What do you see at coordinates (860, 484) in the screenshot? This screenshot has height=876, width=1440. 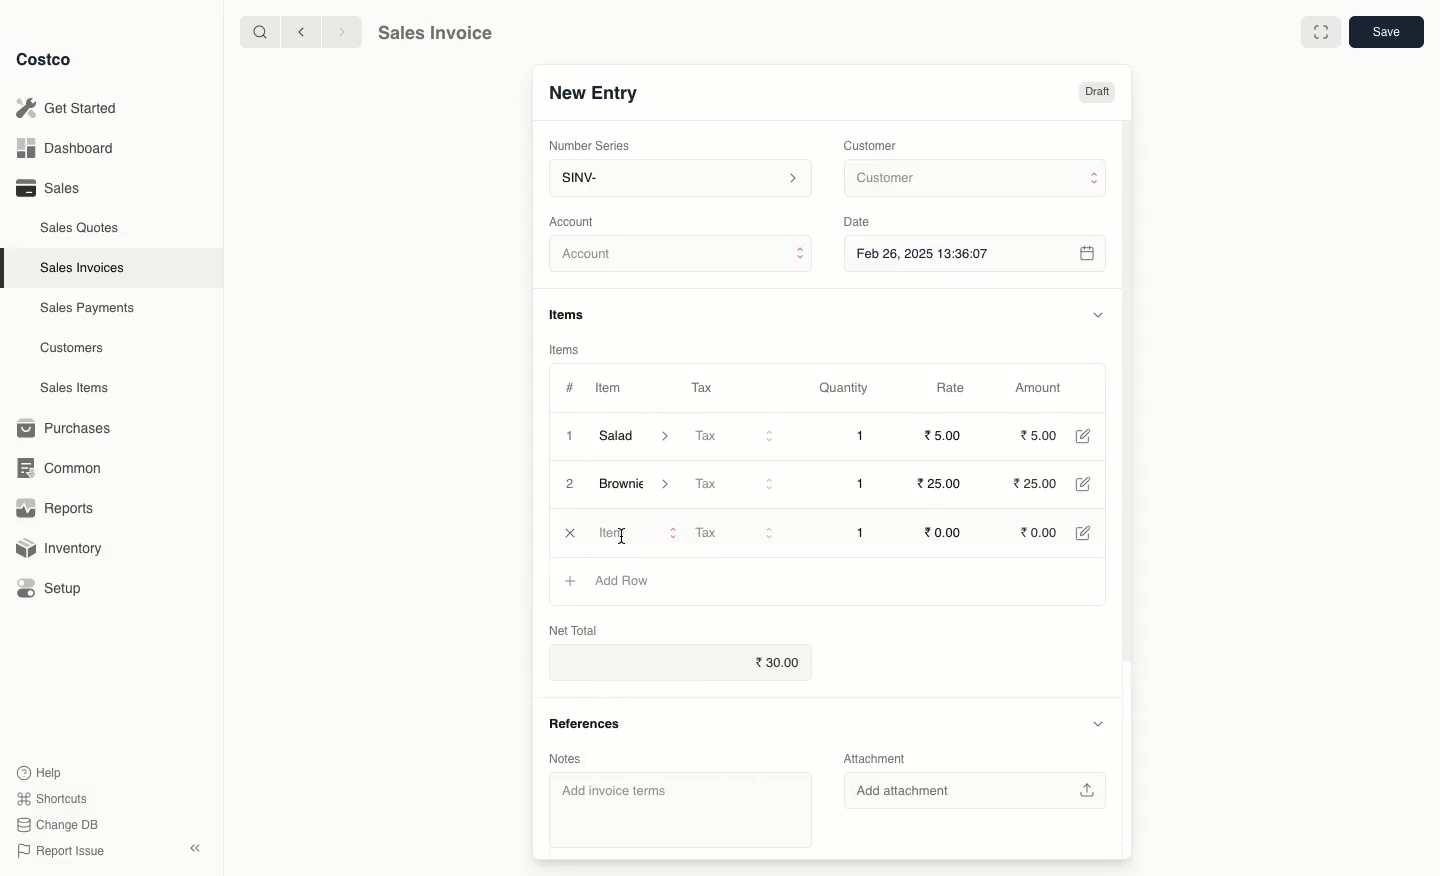 I see `1` at bounding box center [860, 484].